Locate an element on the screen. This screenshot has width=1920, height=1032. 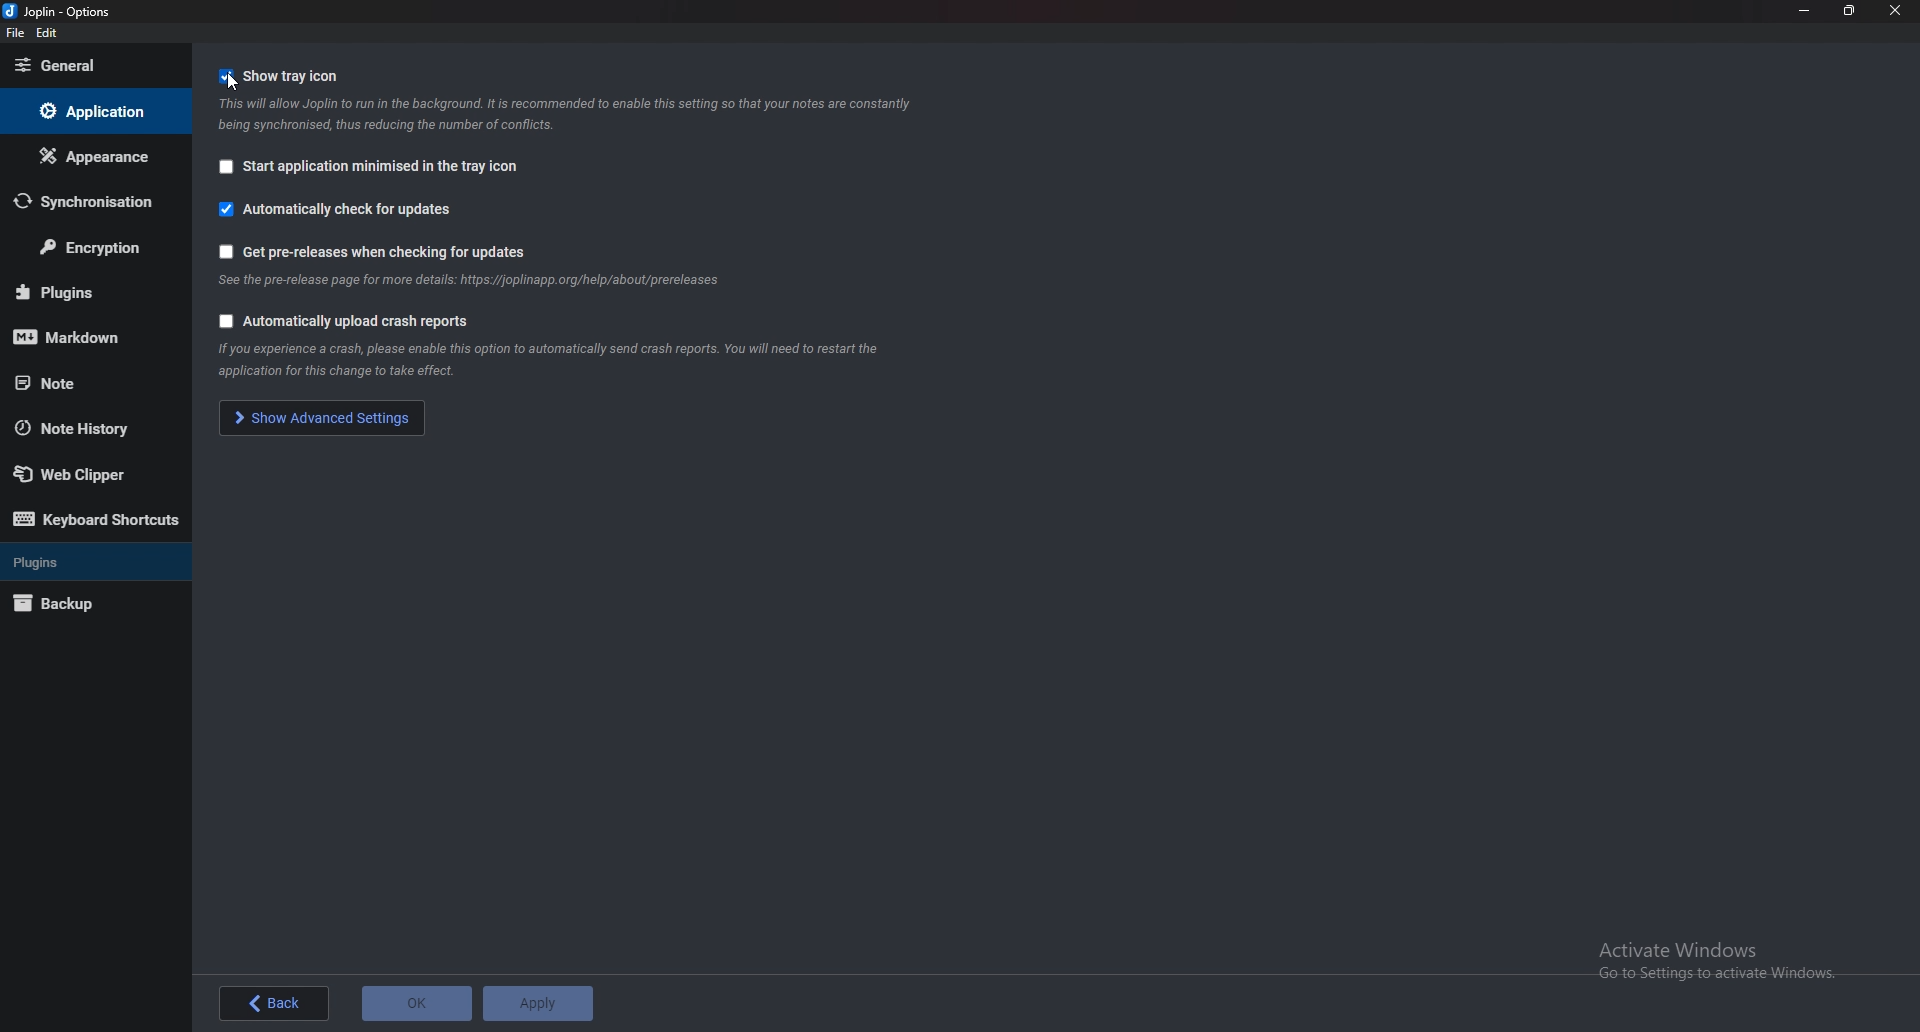
Activate Windows
Go to Settings to activate Windows. is located at coordinates (1721, 961).